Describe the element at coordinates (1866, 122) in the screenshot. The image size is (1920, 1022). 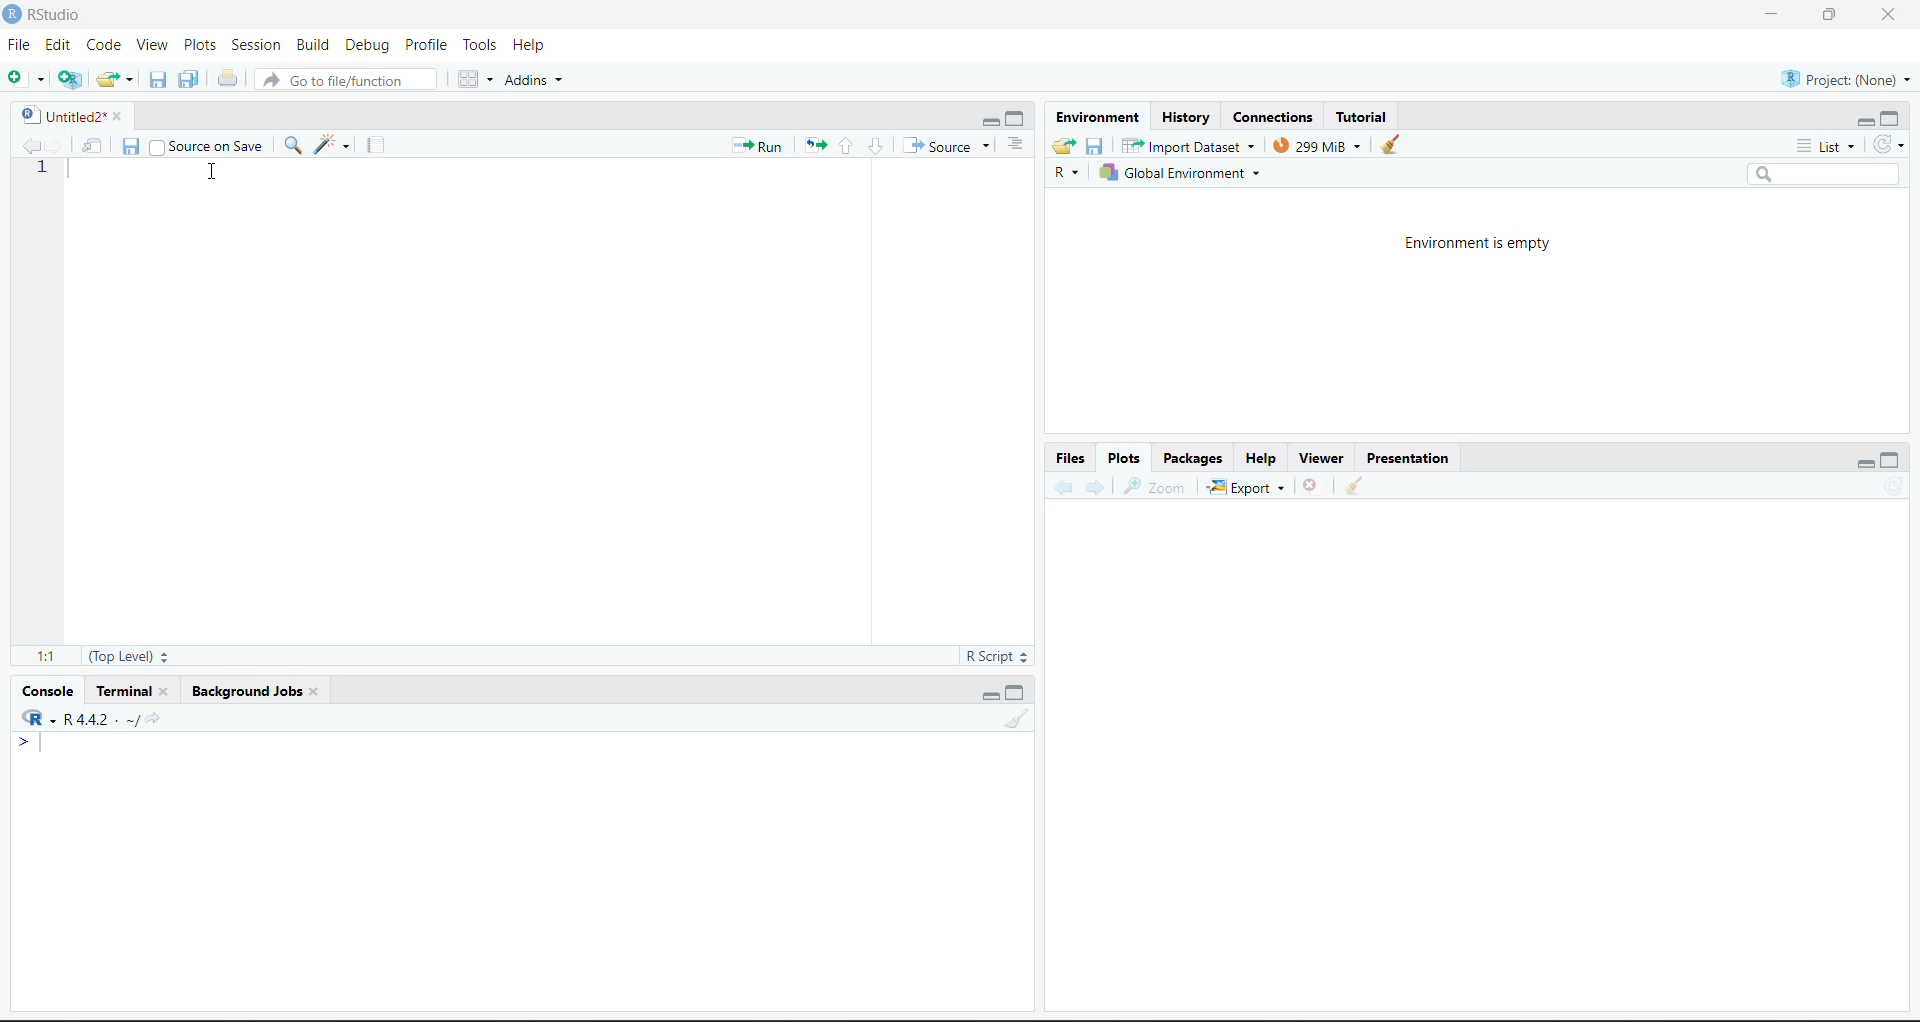
I see `minimize` at that location.